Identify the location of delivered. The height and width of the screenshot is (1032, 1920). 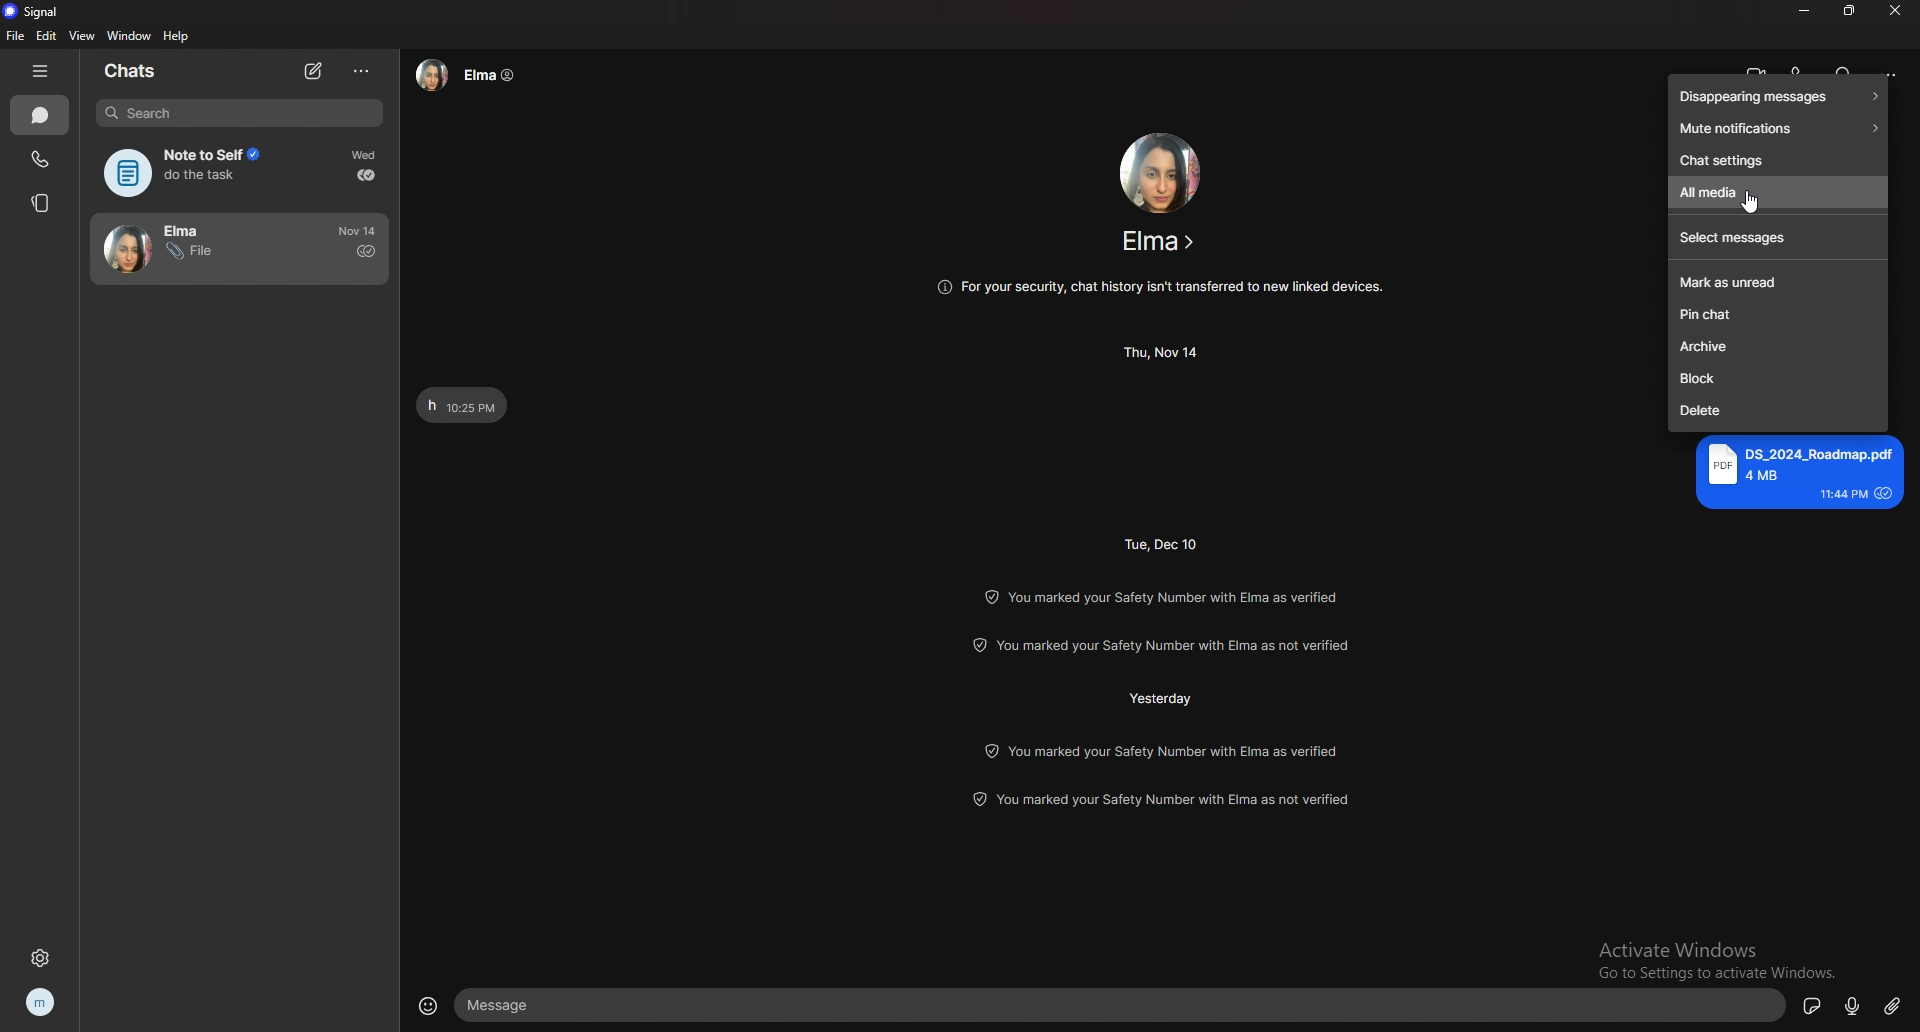
(366, 175).